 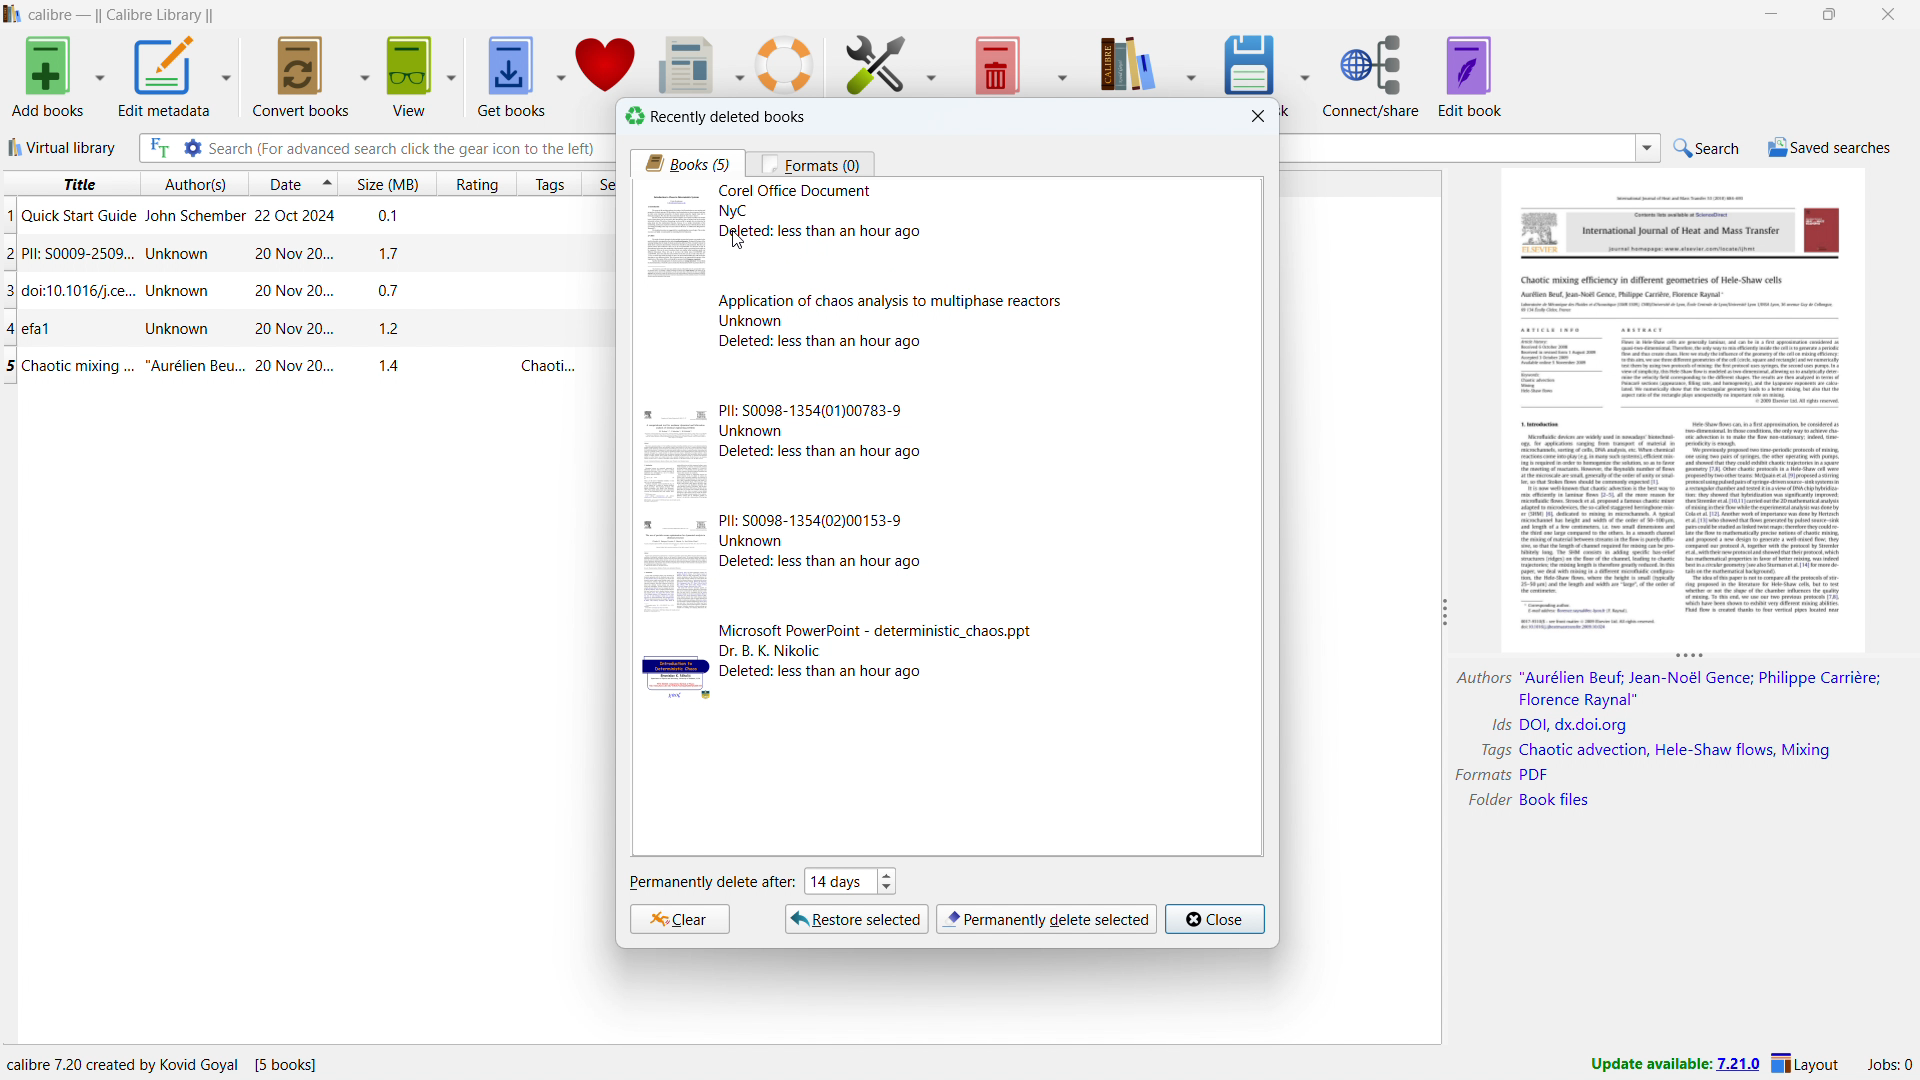 What do you see at coordinates (1196, 62) in the screenshot?
I see `calibre library options` at bounding box center [1196, 62].